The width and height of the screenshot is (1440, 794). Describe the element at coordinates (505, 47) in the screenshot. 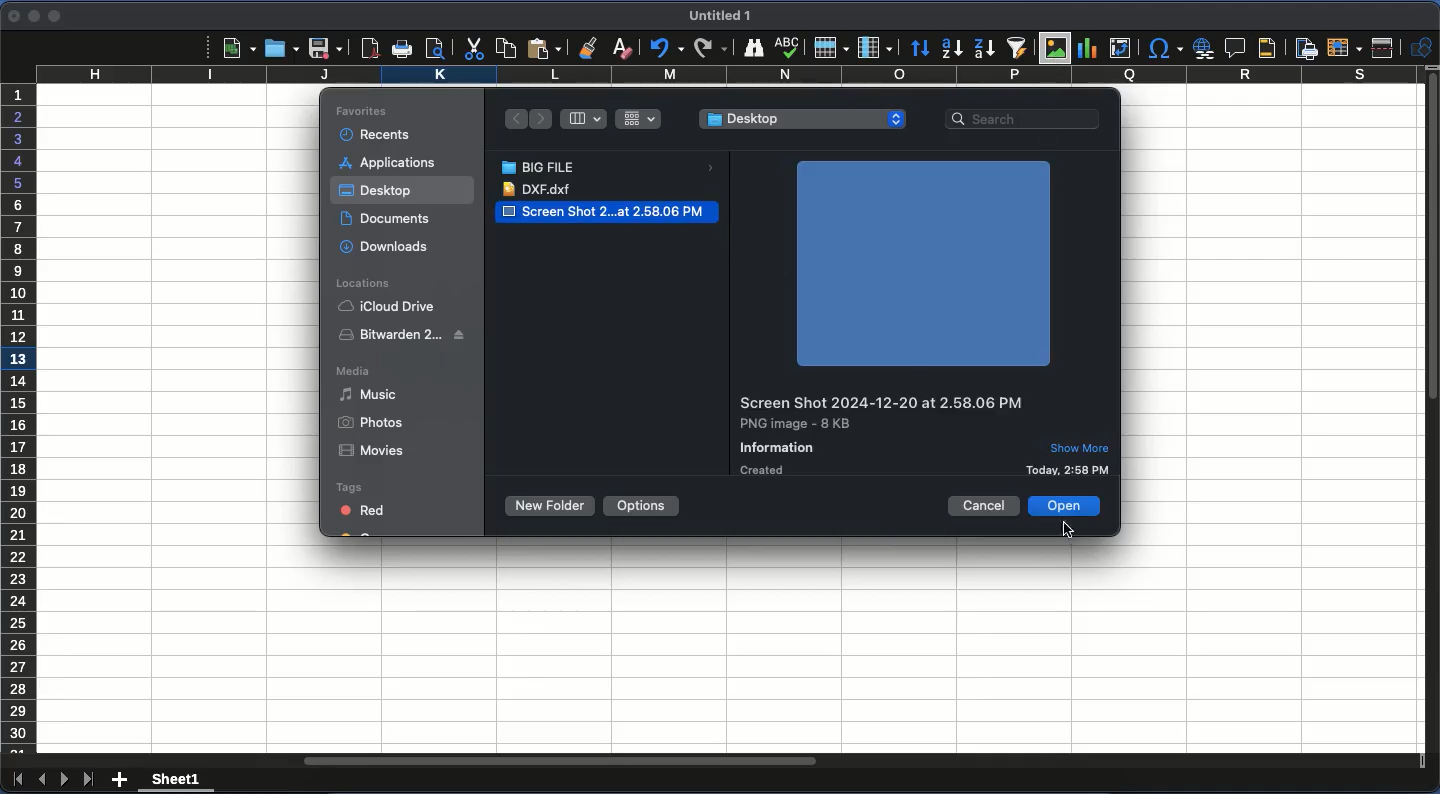

I see `paste` at that location.